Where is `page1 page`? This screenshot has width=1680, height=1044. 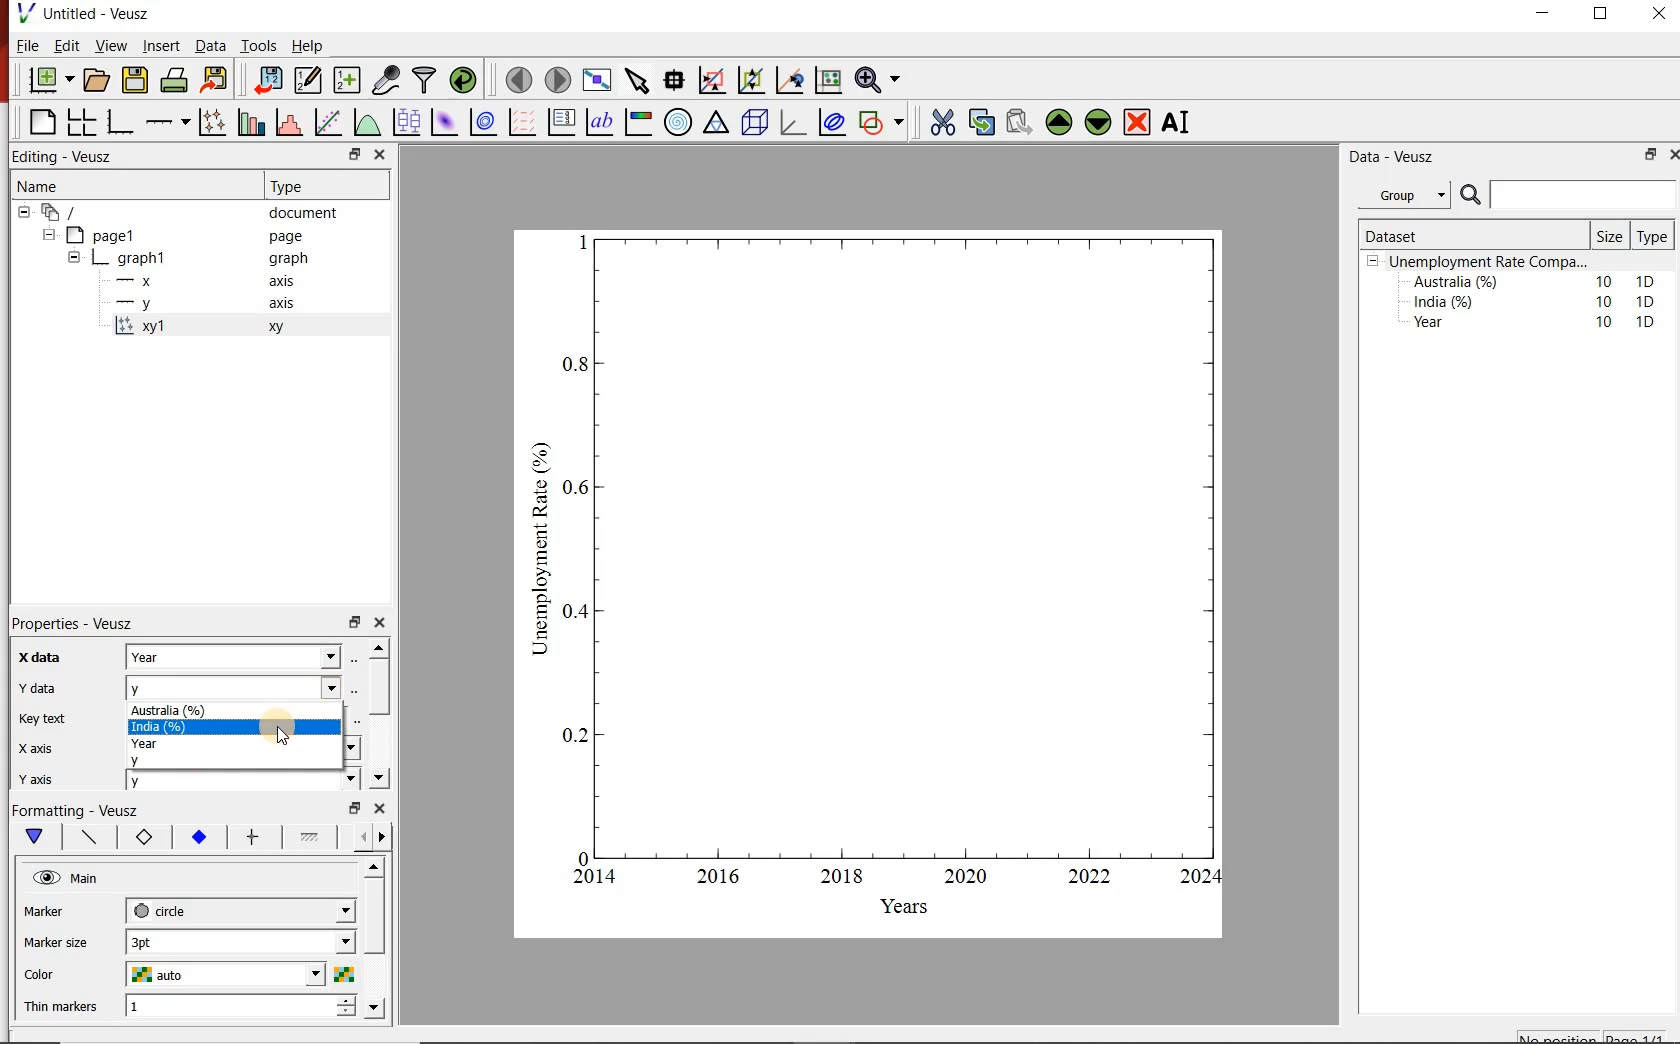
page1 page is located at coordinates (192, 235).